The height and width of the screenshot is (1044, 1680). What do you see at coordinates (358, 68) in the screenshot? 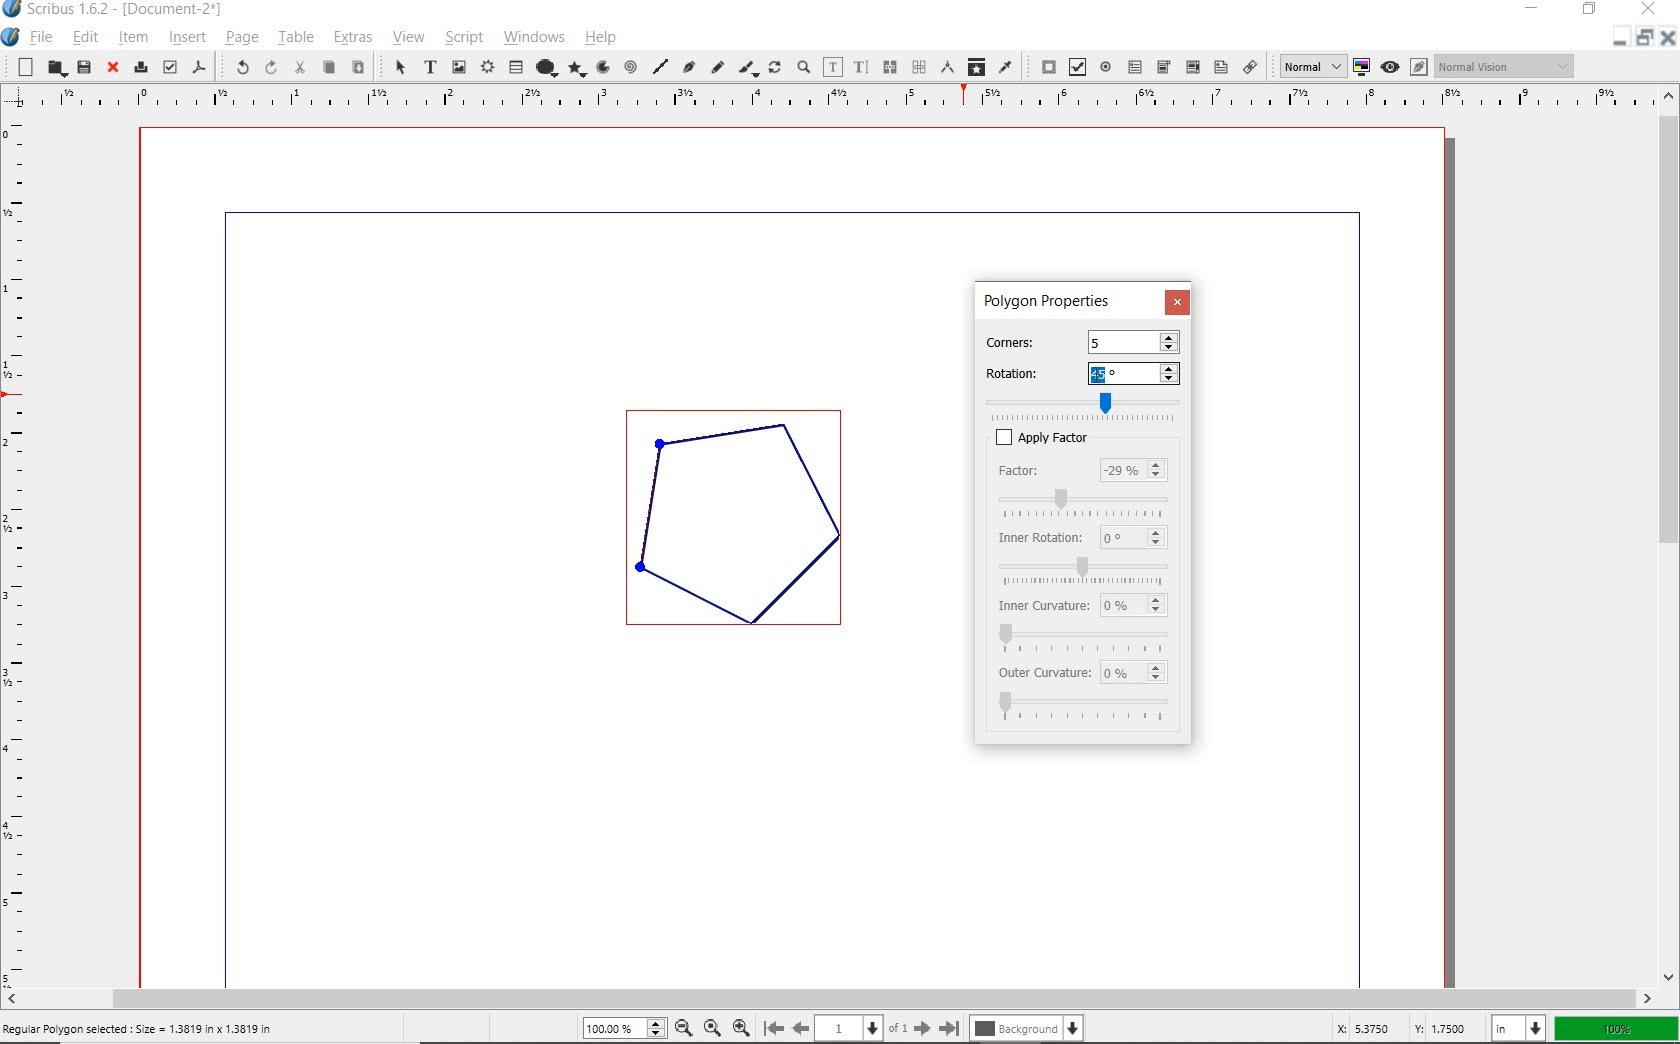
I see `paste` at bounding box center [358, 68].